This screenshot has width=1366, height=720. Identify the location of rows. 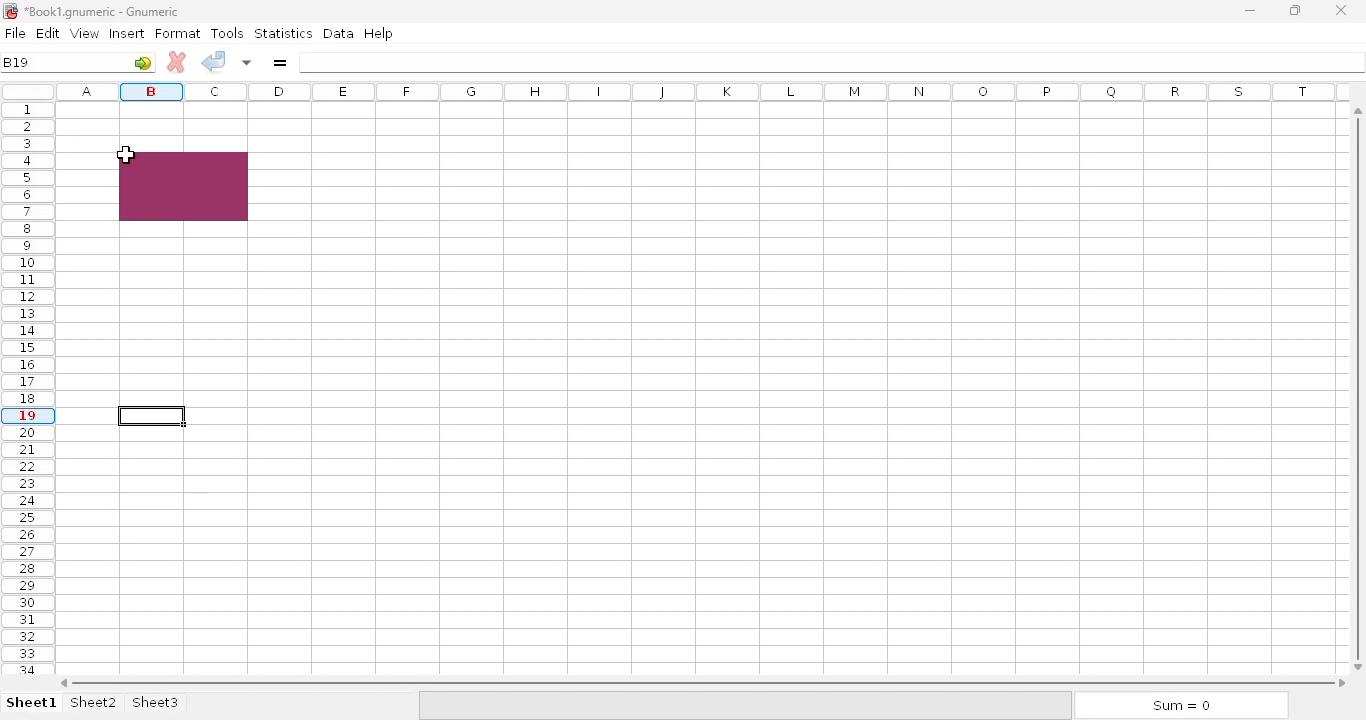
(28, 387).